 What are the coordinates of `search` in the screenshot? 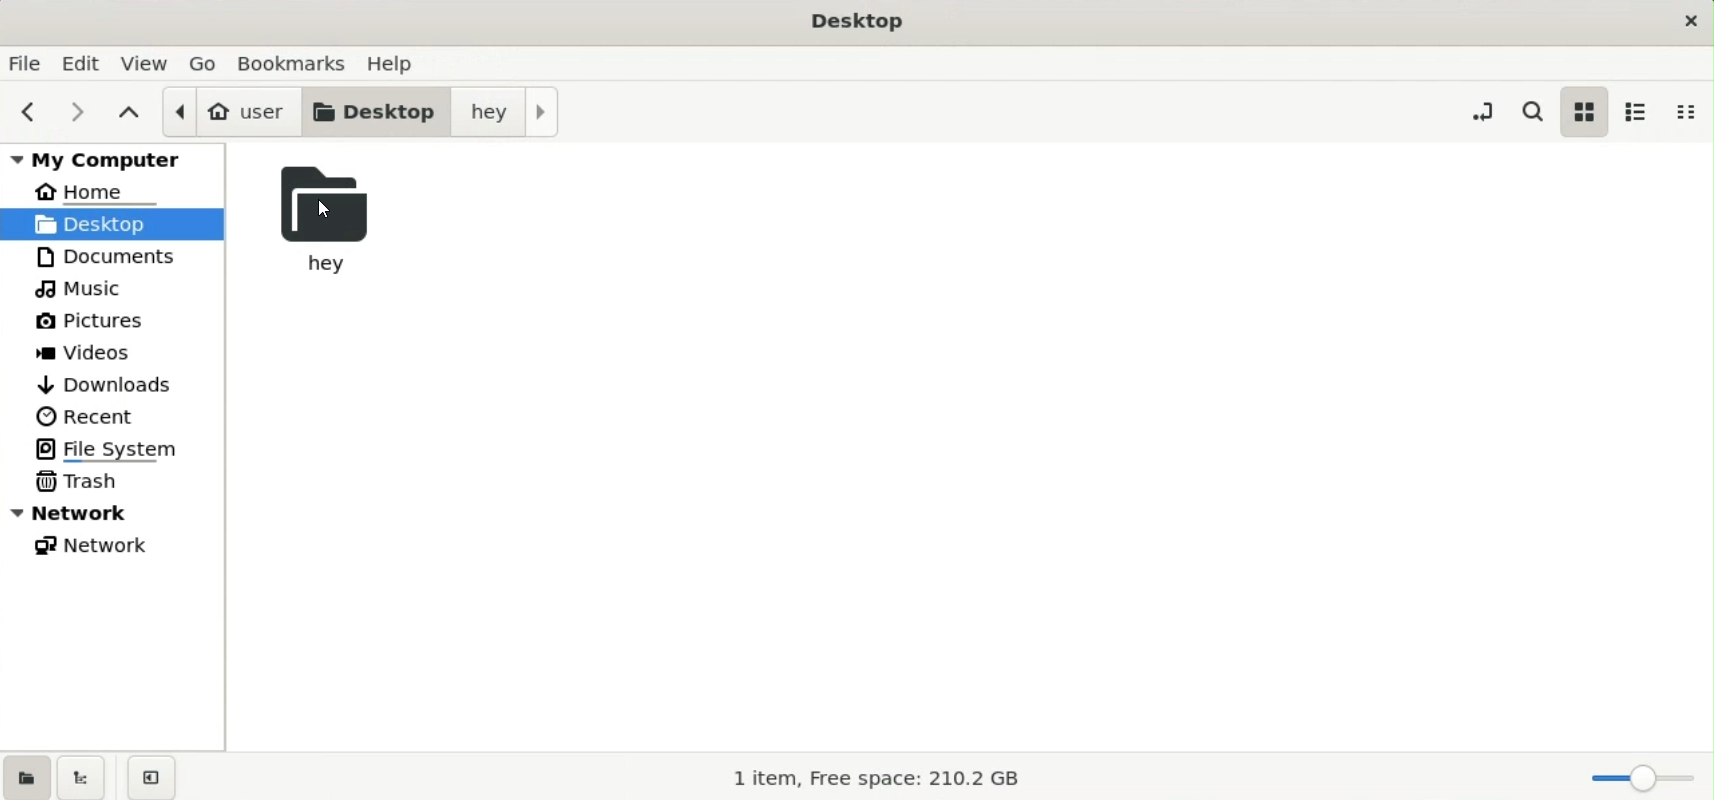 It's located at (1537, 111).